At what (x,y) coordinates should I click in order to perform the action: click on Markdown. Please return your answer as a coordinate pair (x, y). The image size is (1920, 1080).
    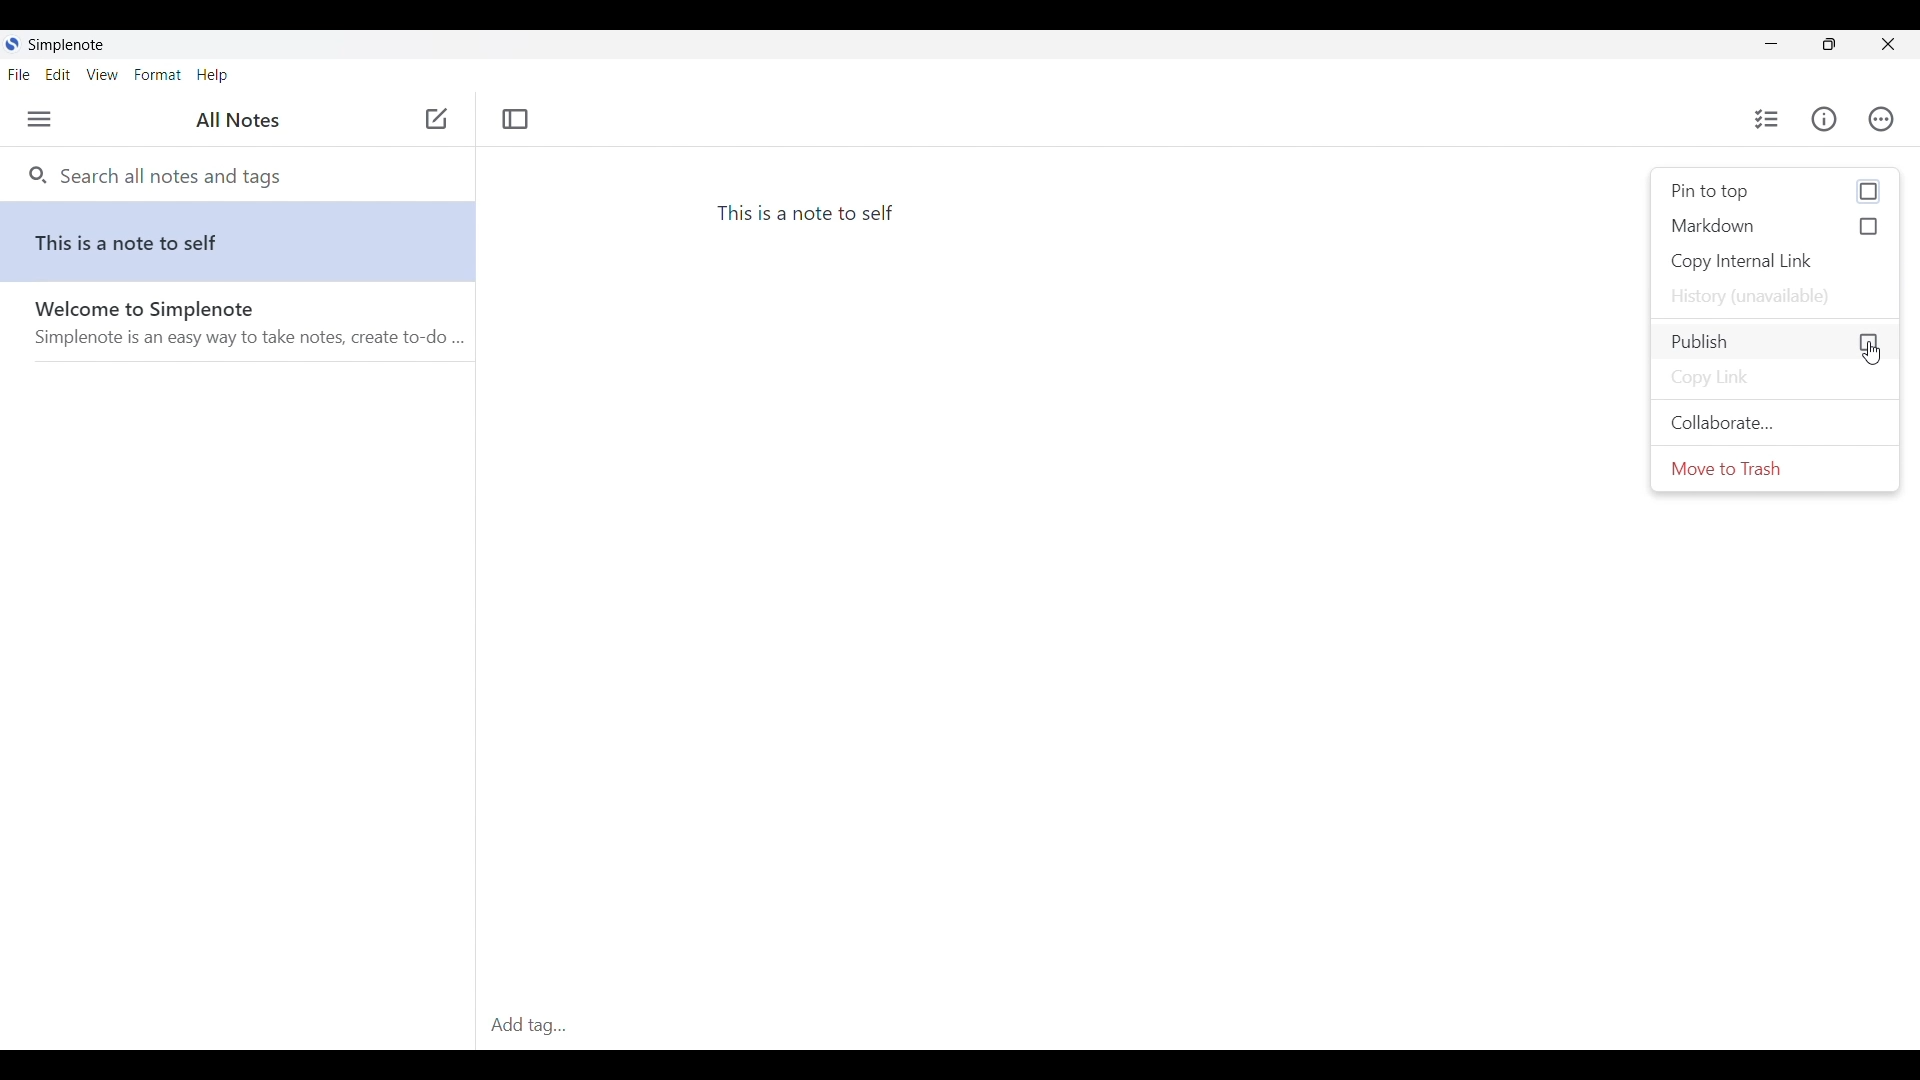
    Looking at the image, I should click on (1776, 226).